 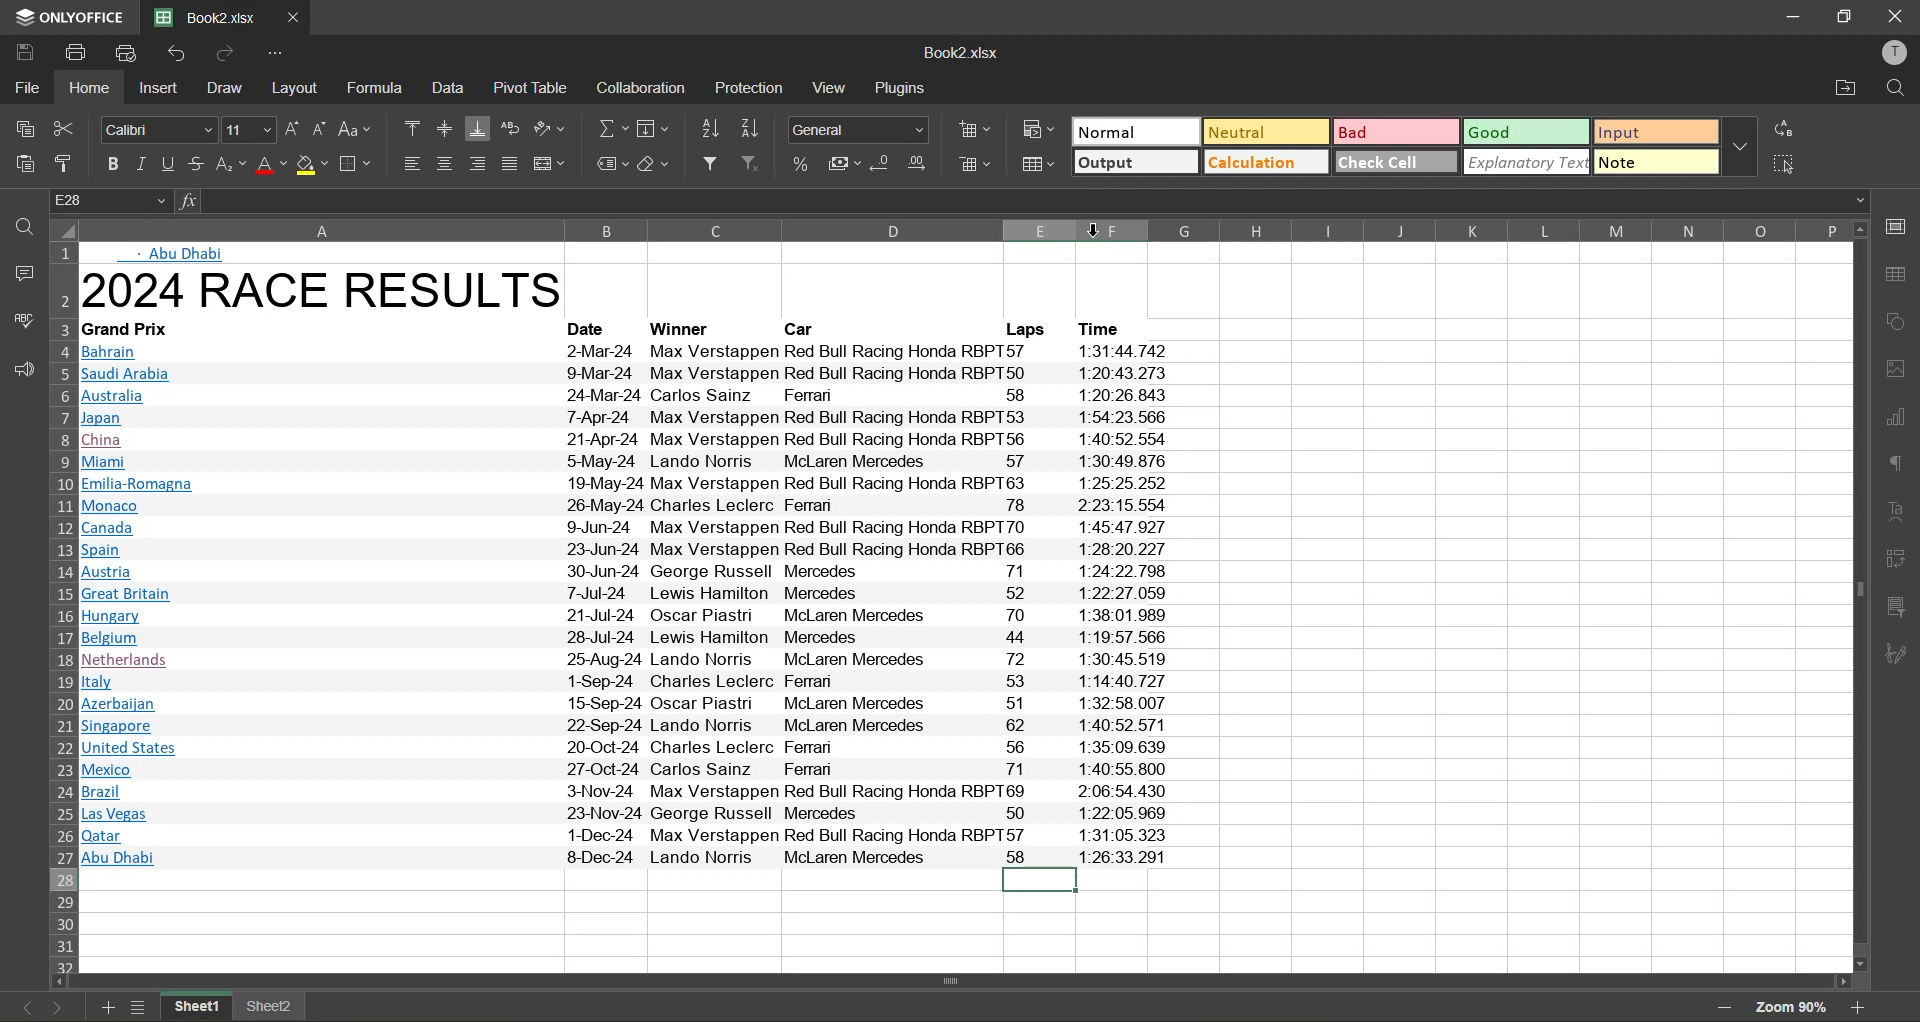 What do you see at coordinates (187, 199) in the screenshot?
I see `formula input` at bounding box center [187, 199].